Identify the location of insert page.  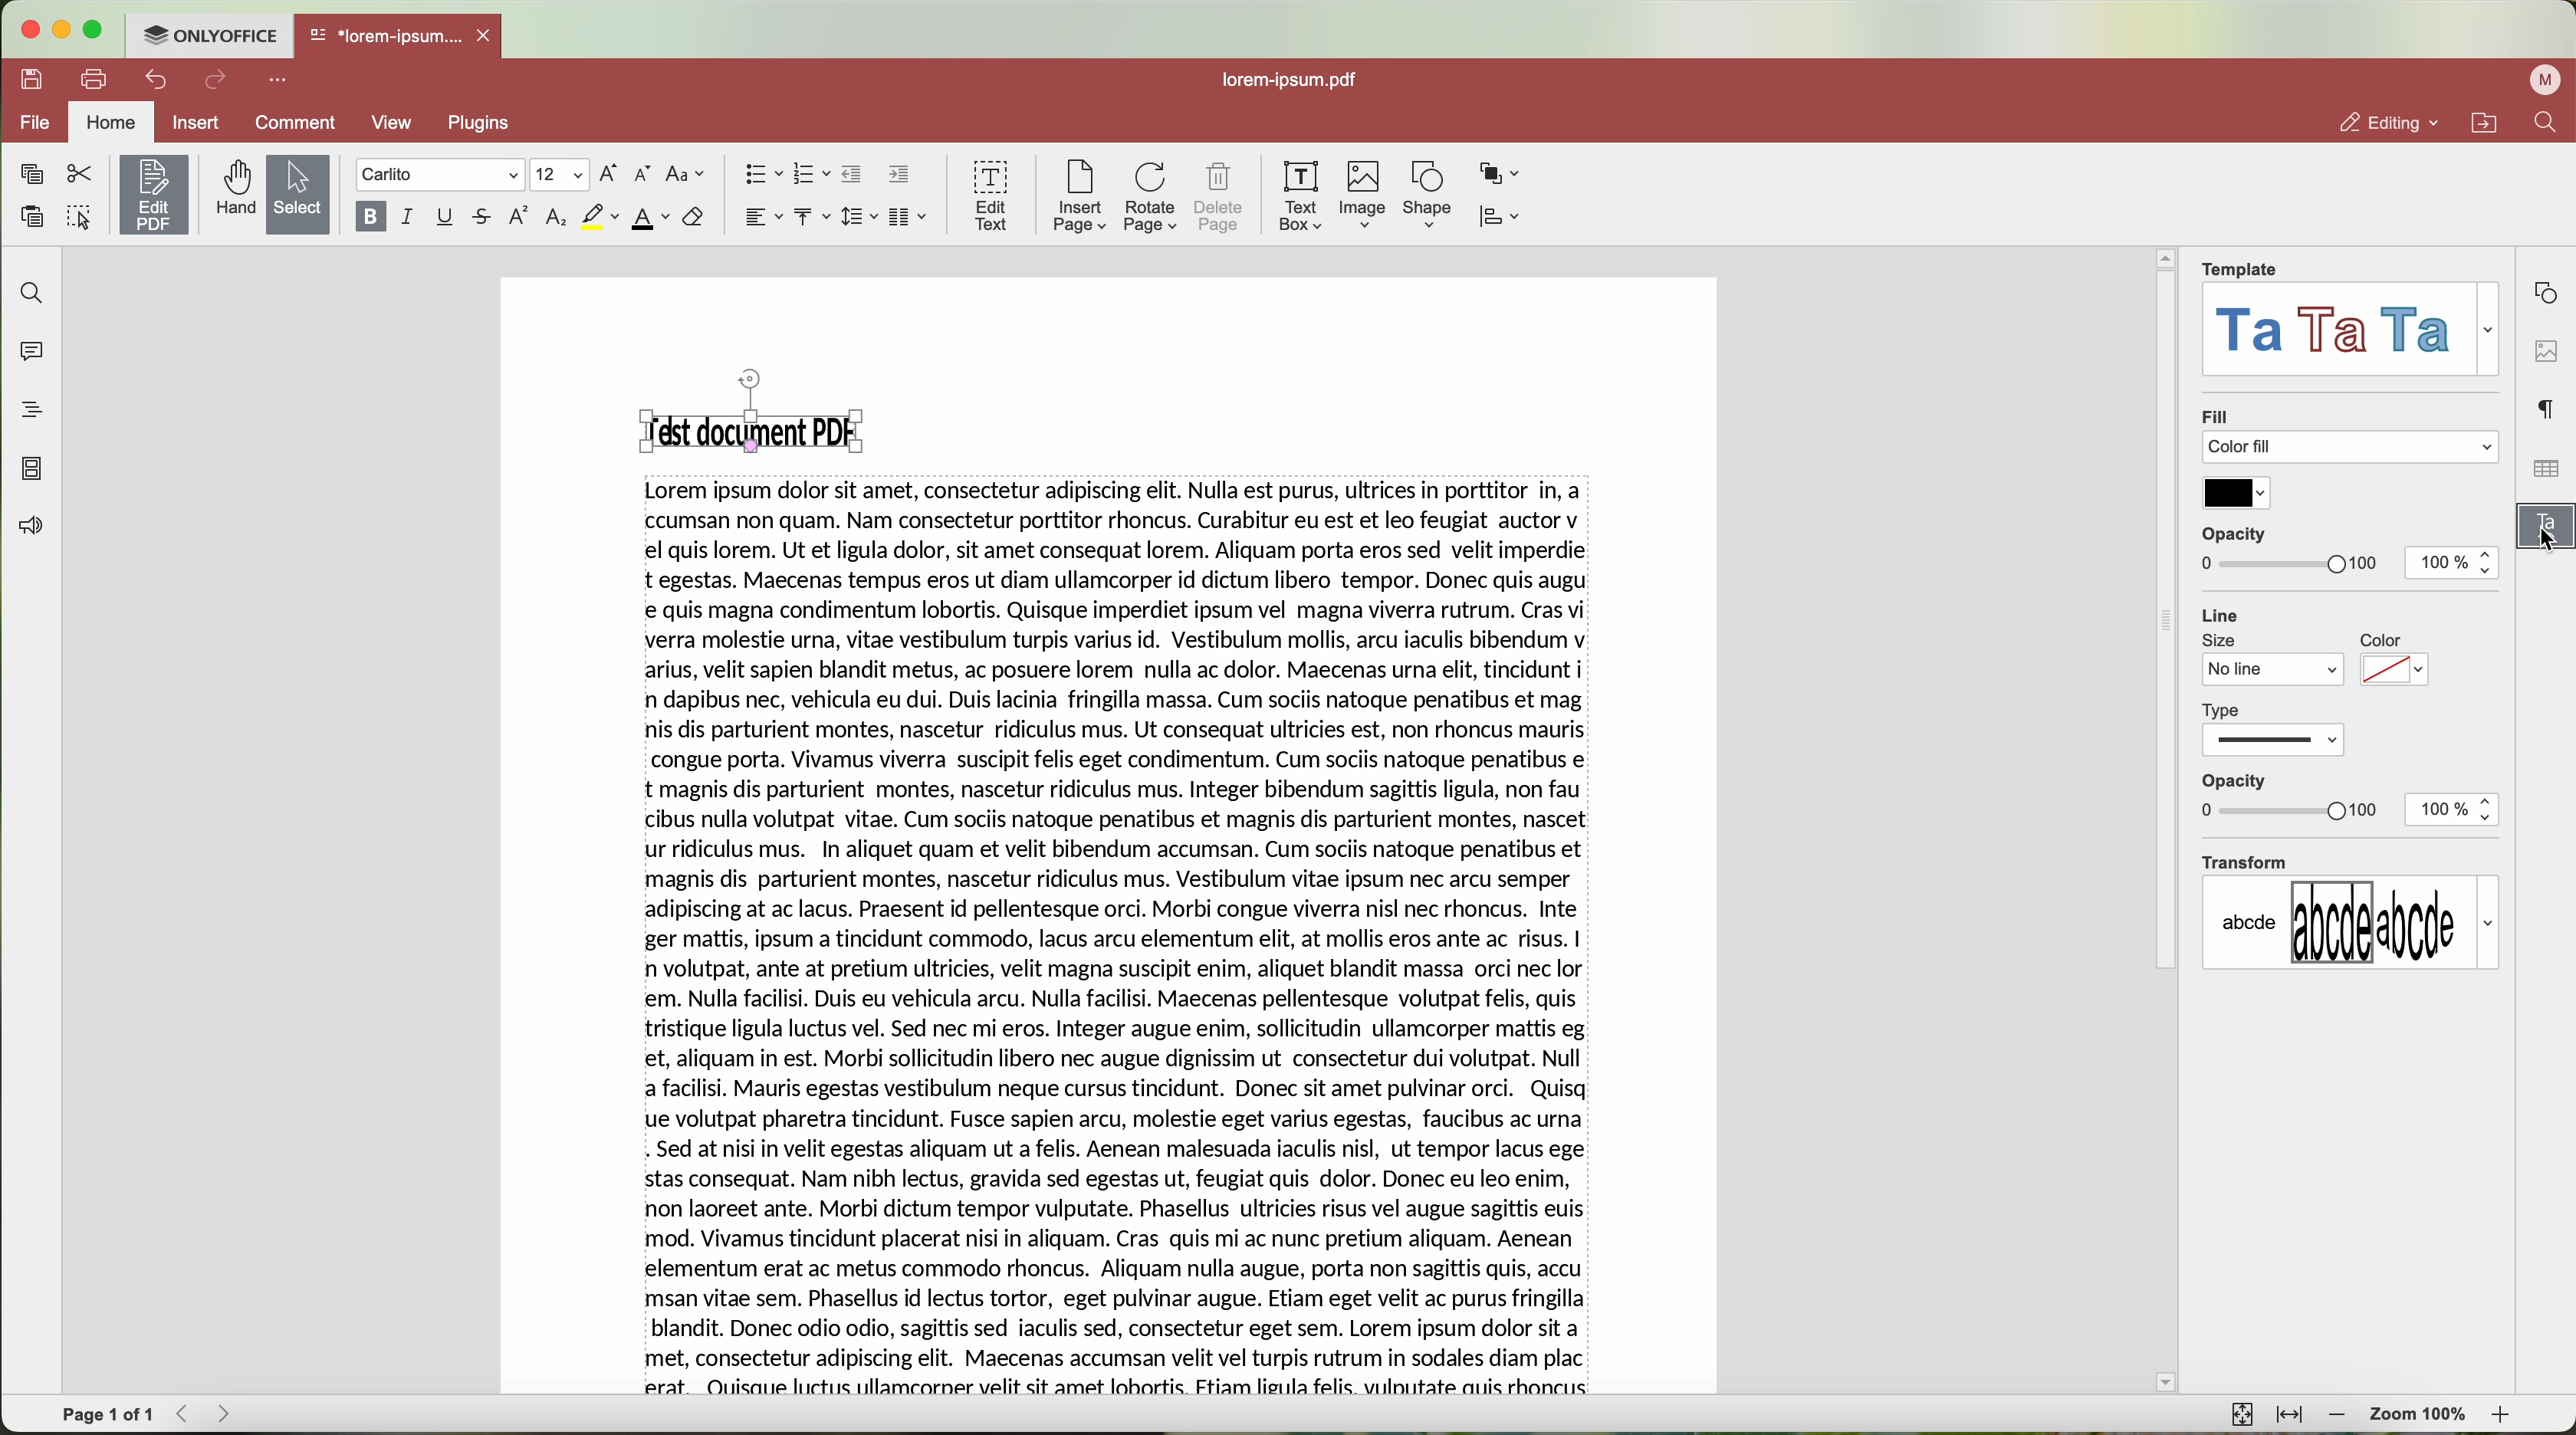
(1078, 199).